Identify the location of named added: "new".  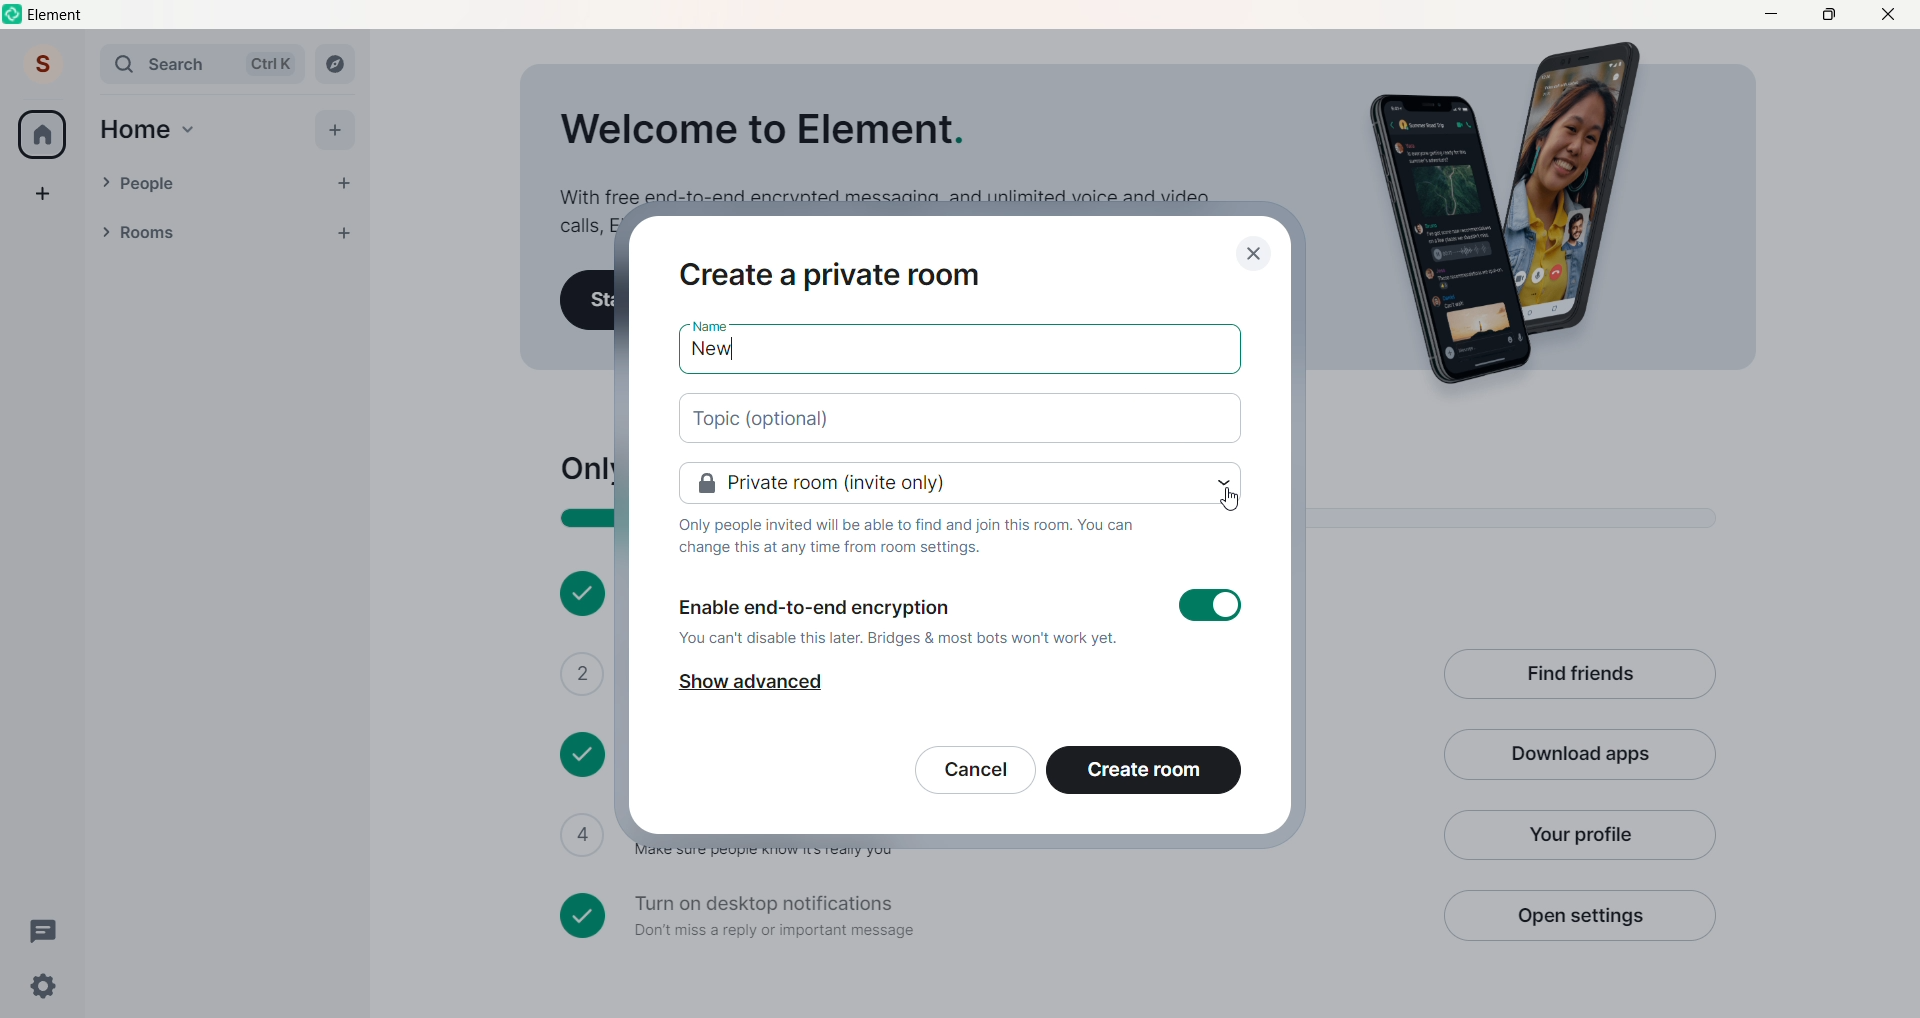
(959, 354).